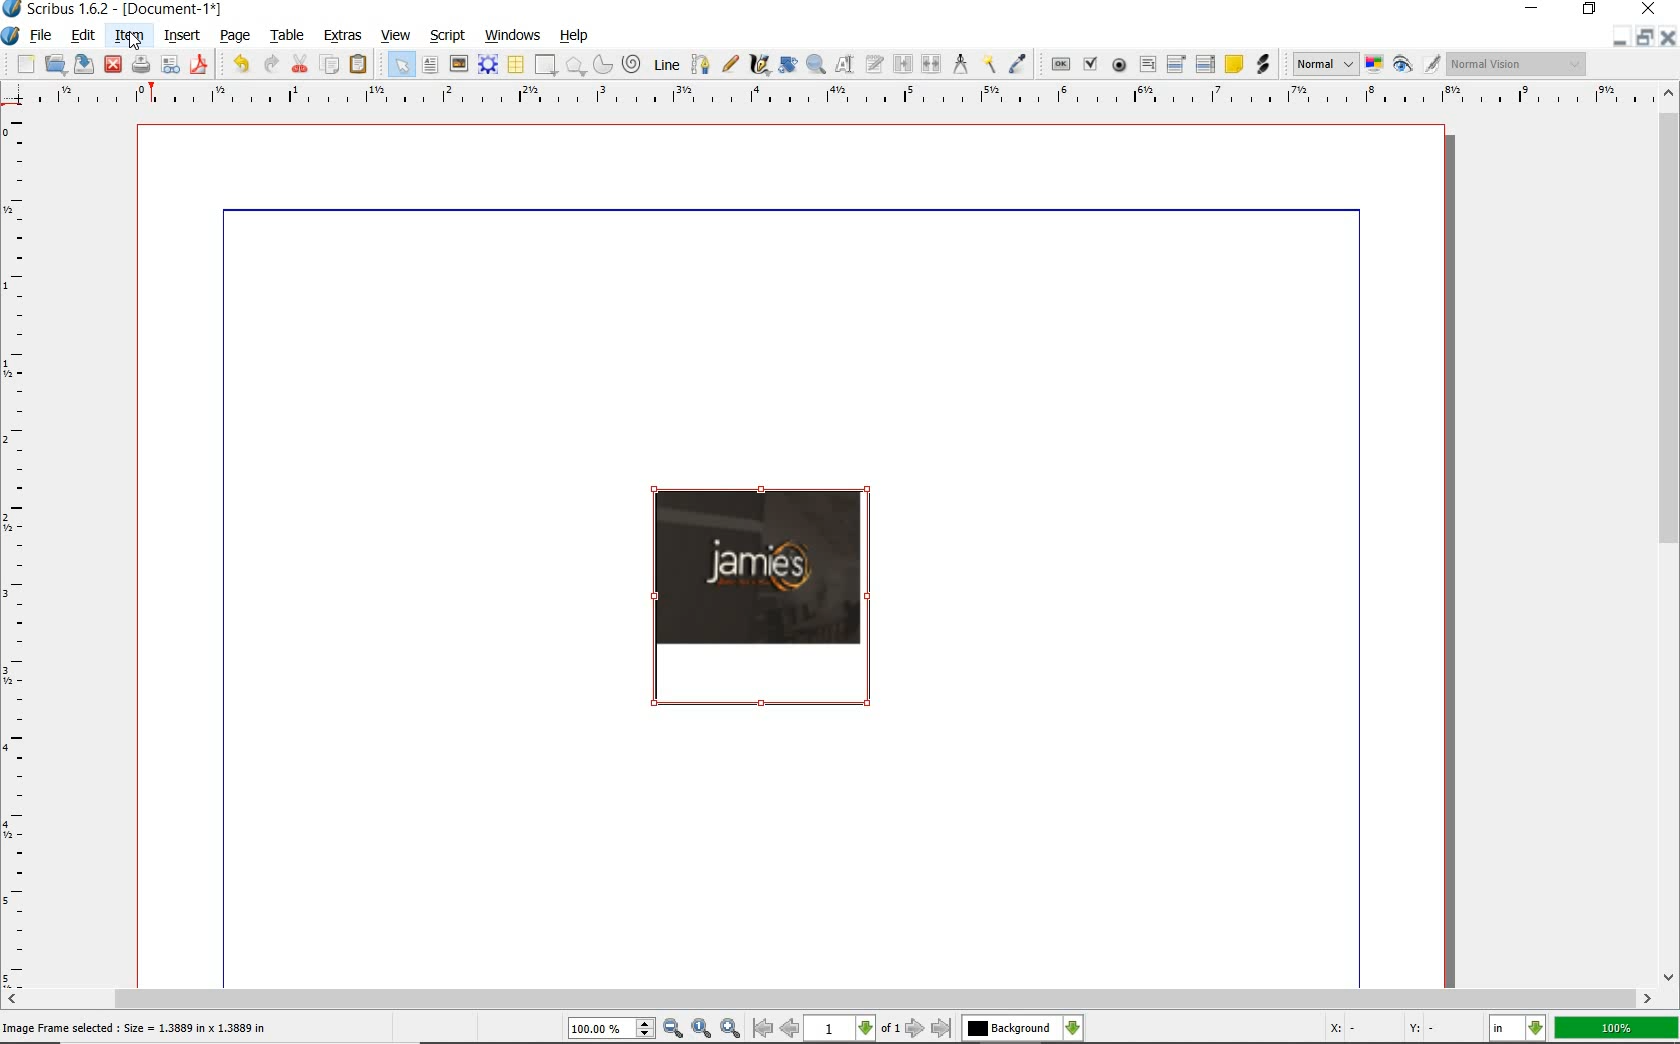 Image resolution: width=1680 pixels, height=1044 pixels. What do you see at coordinates (458, 65) in the screenshot?
I see `image frame` at bounding box center [458, 65].